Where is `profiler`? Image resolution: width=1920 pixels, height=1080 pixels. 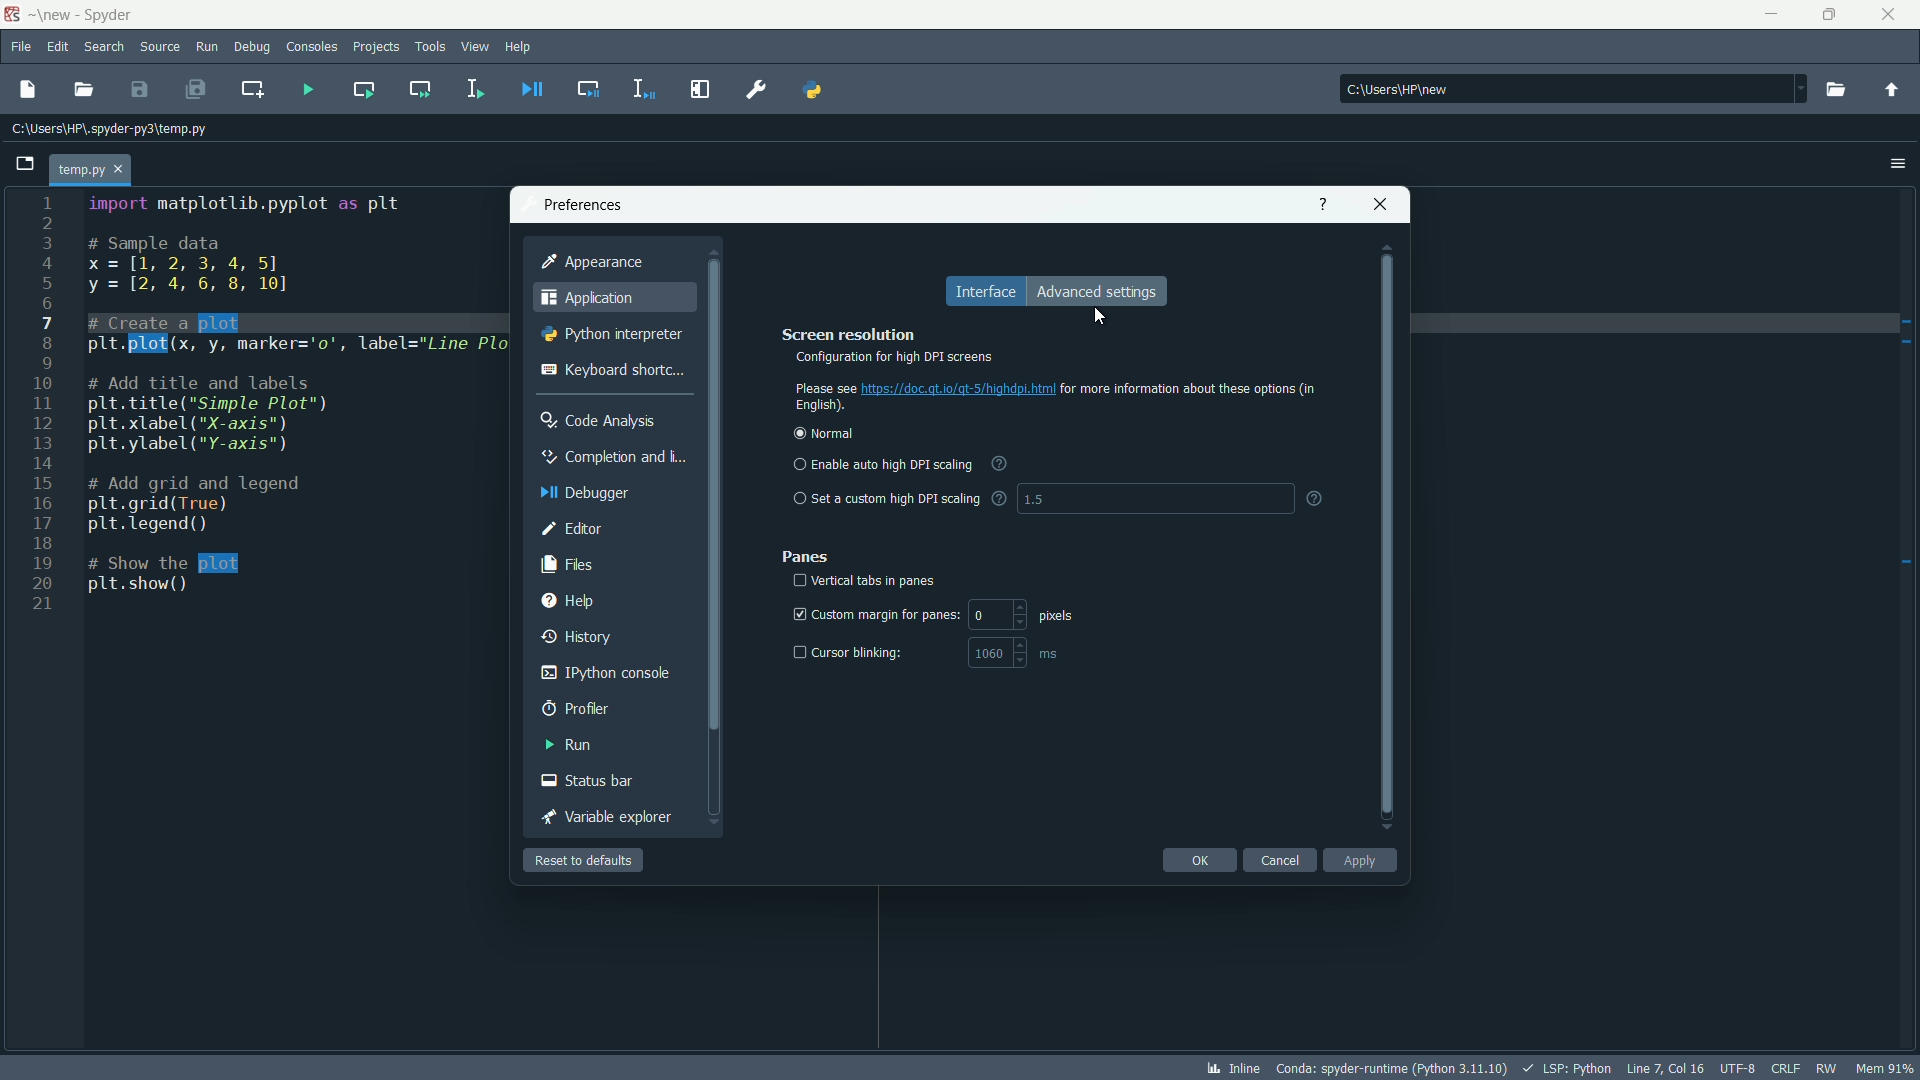
profiler is located at coordinates (577, 707).